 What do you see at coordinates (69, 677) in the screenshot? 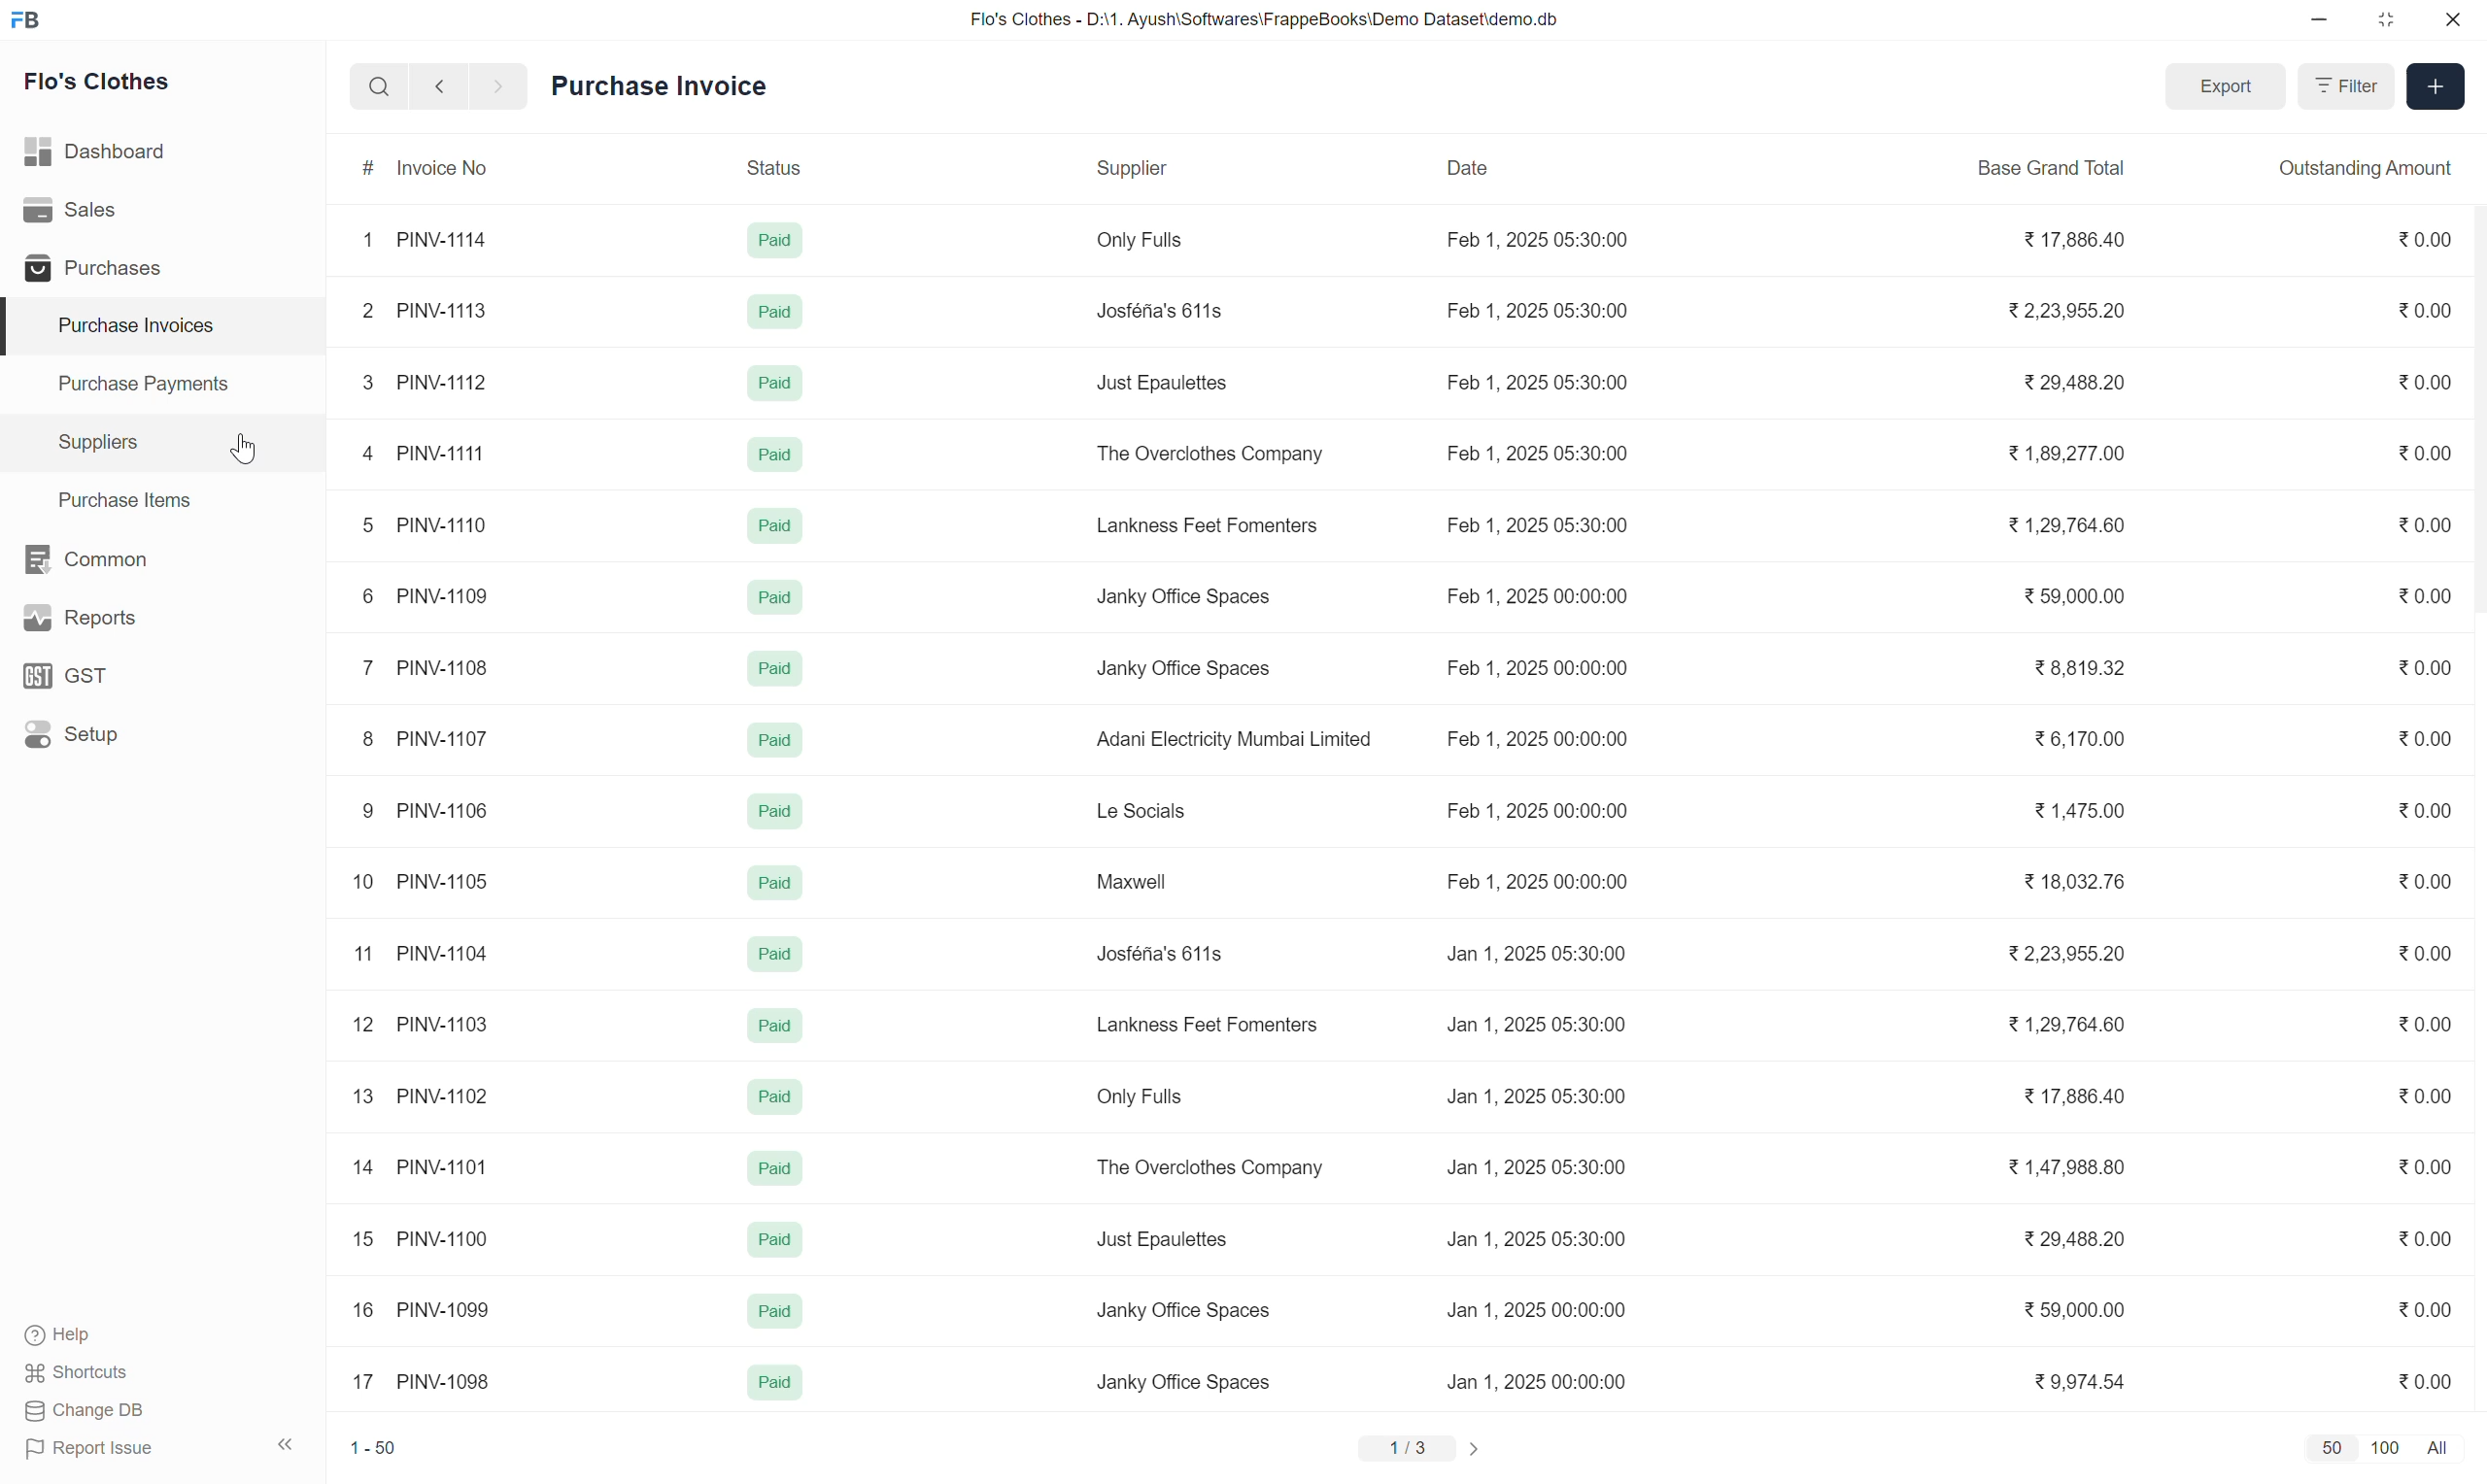
I see `GSt` at bounding box center [69, 677].